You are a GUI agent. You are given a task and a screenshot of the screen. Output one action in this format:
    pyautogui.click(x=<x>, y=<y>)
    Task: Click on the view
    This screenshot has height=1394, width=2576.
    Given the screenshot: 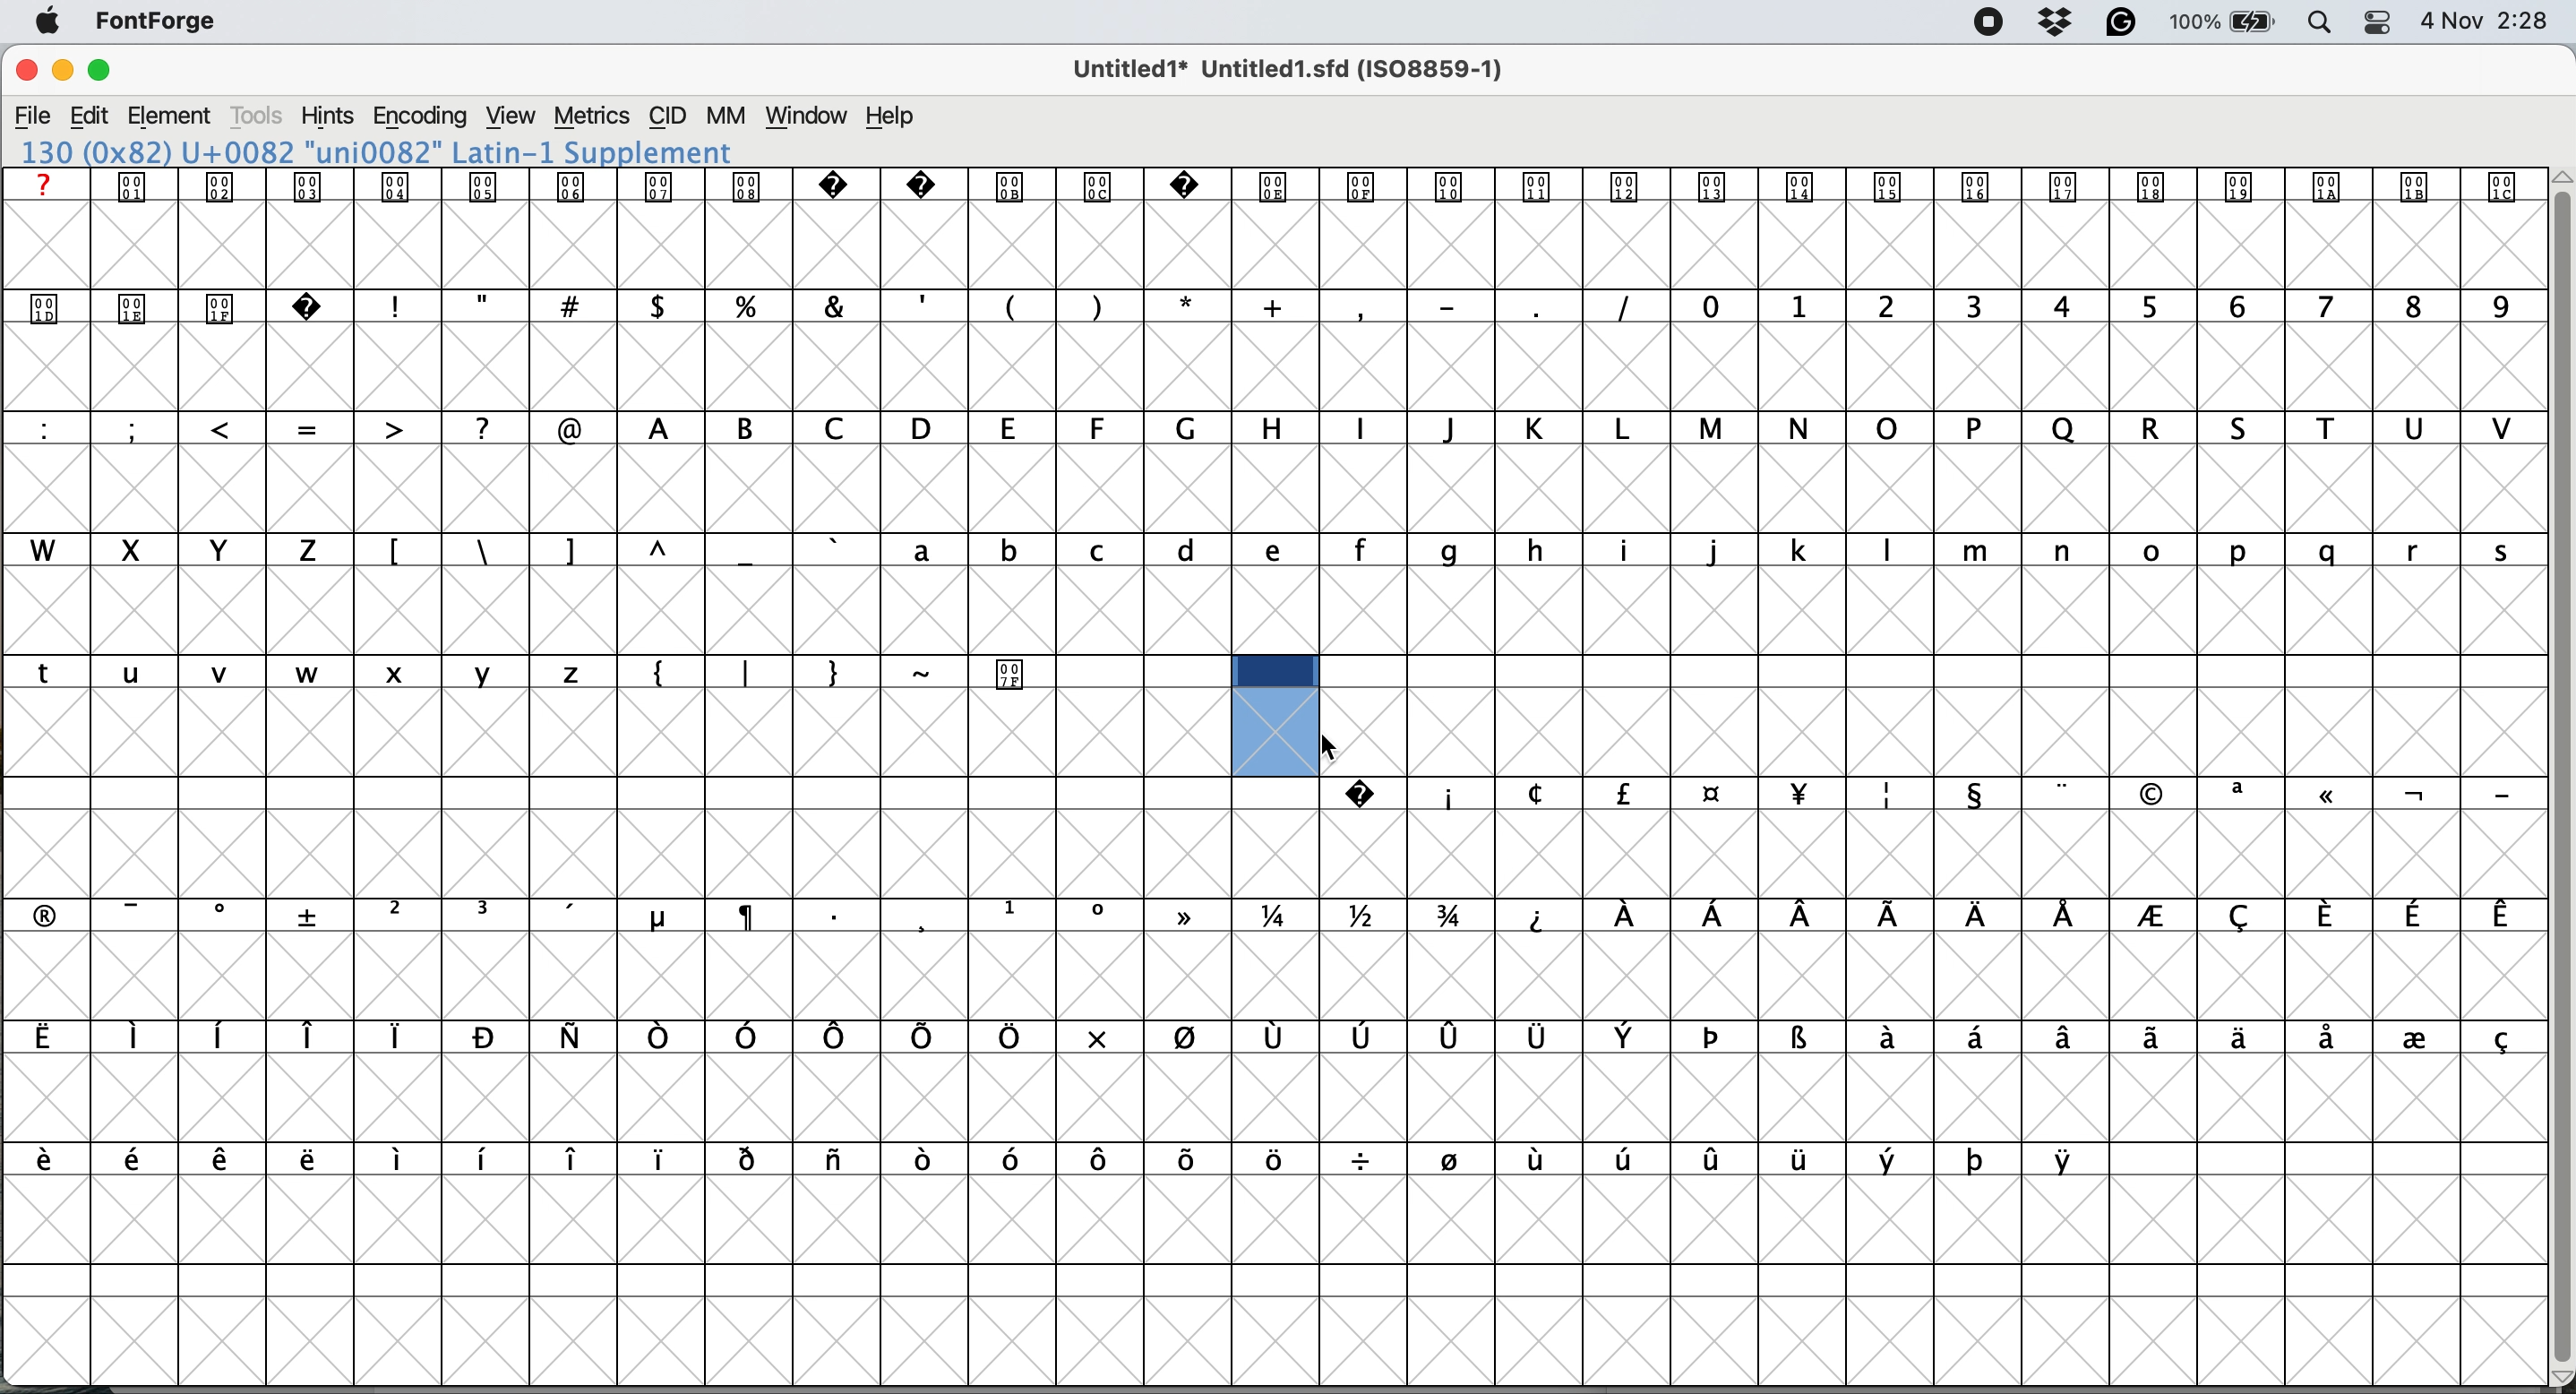 What is the action you would take?
    pyautogui.click(x=514, y=116)
    